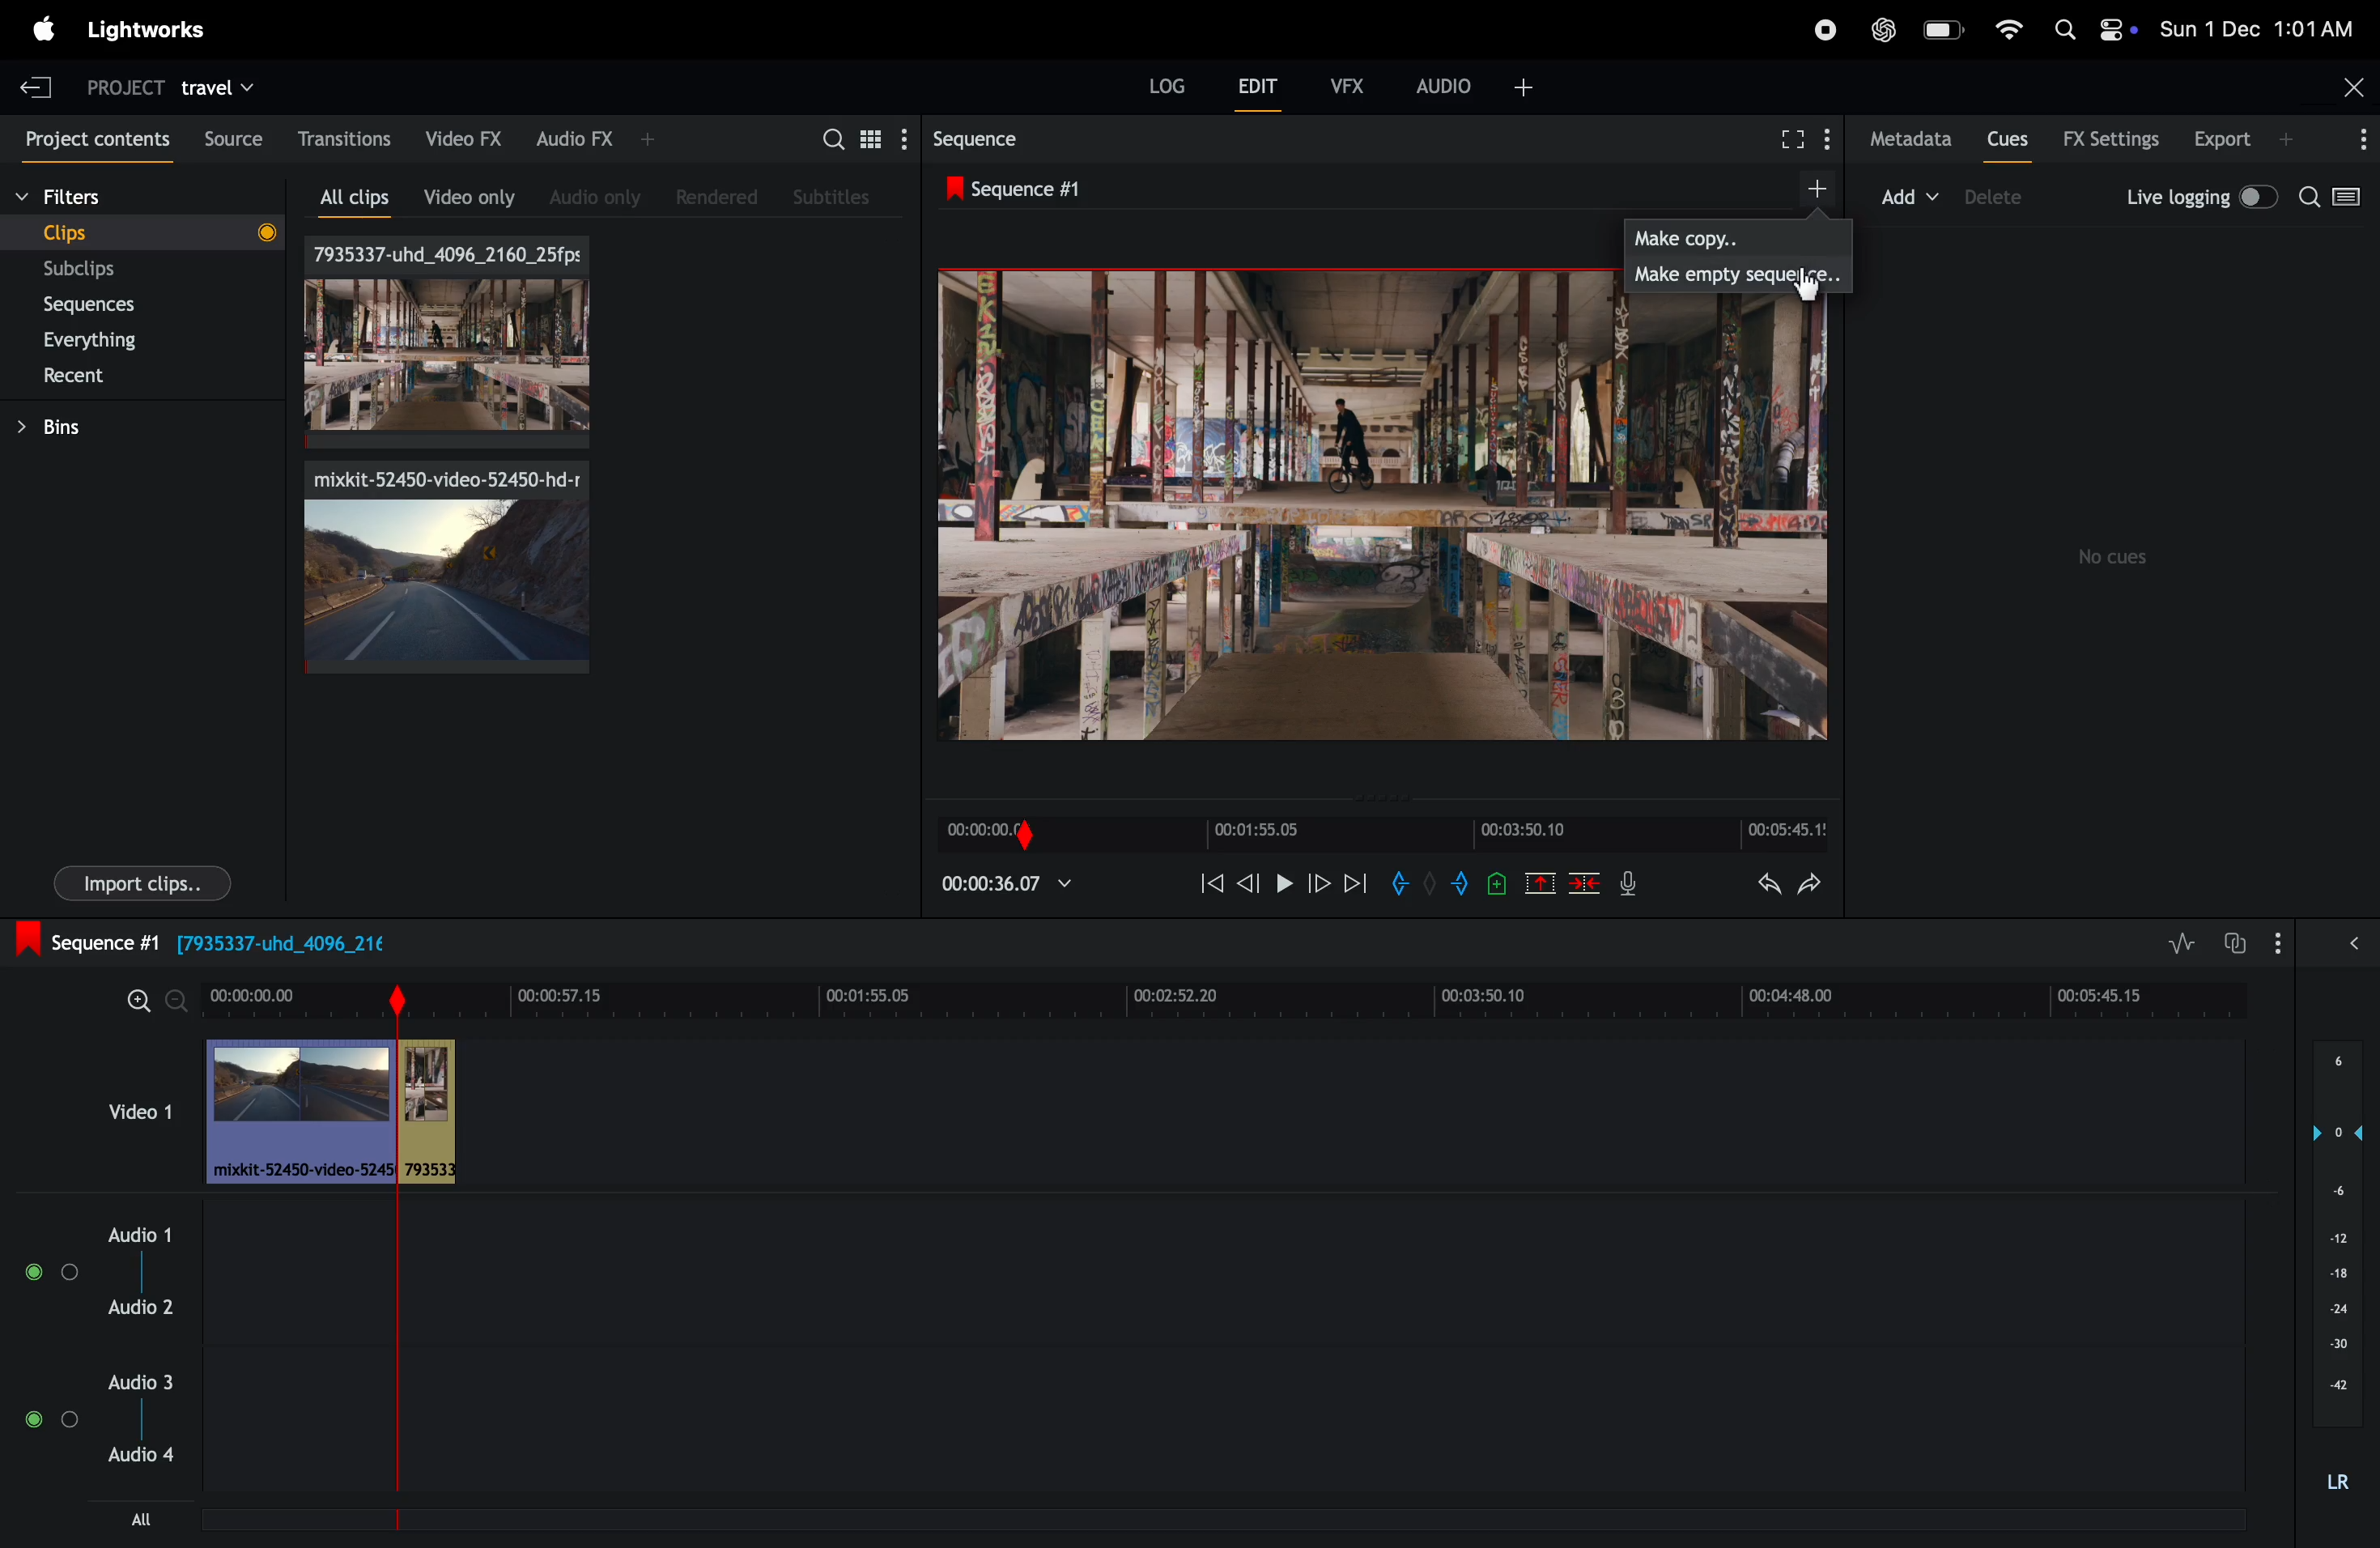 The image size is (2380, 1548). Describe the element at coordinates (137, 305) in the screenshot. I see `sequences` at that location.